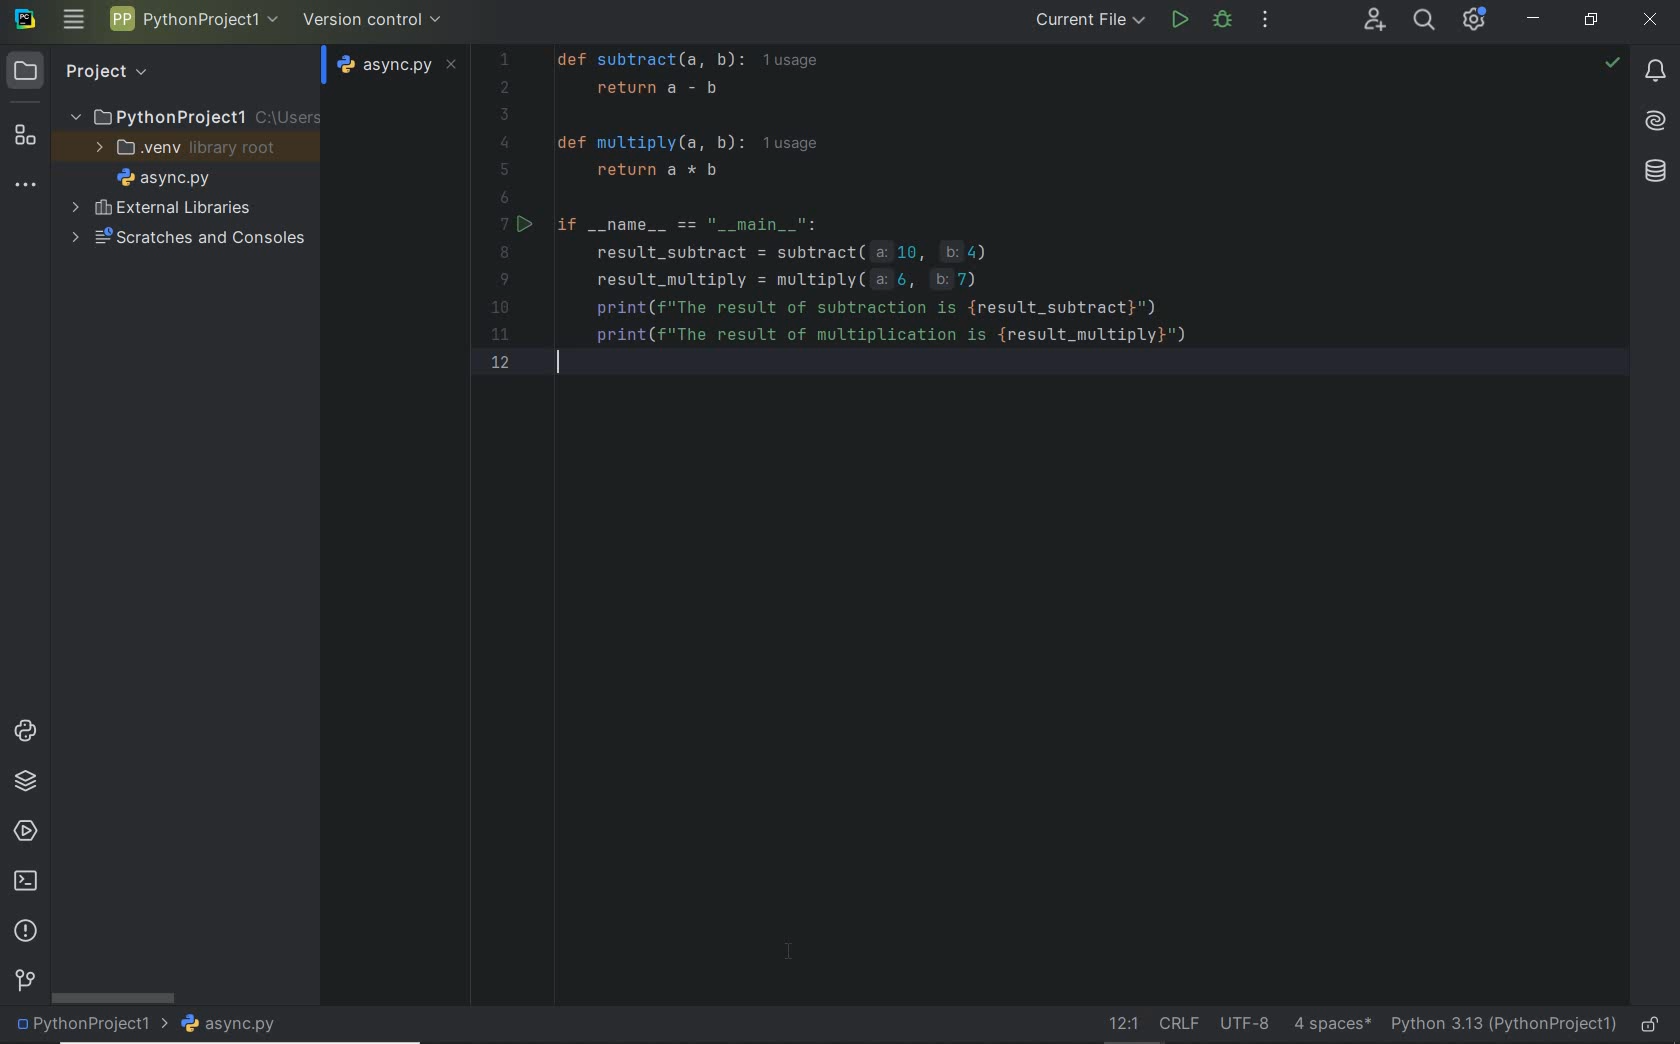 Image resolution: width=1680 pixels, height=1044 pixels. I want to click on typing cursor, so click(557, 363).